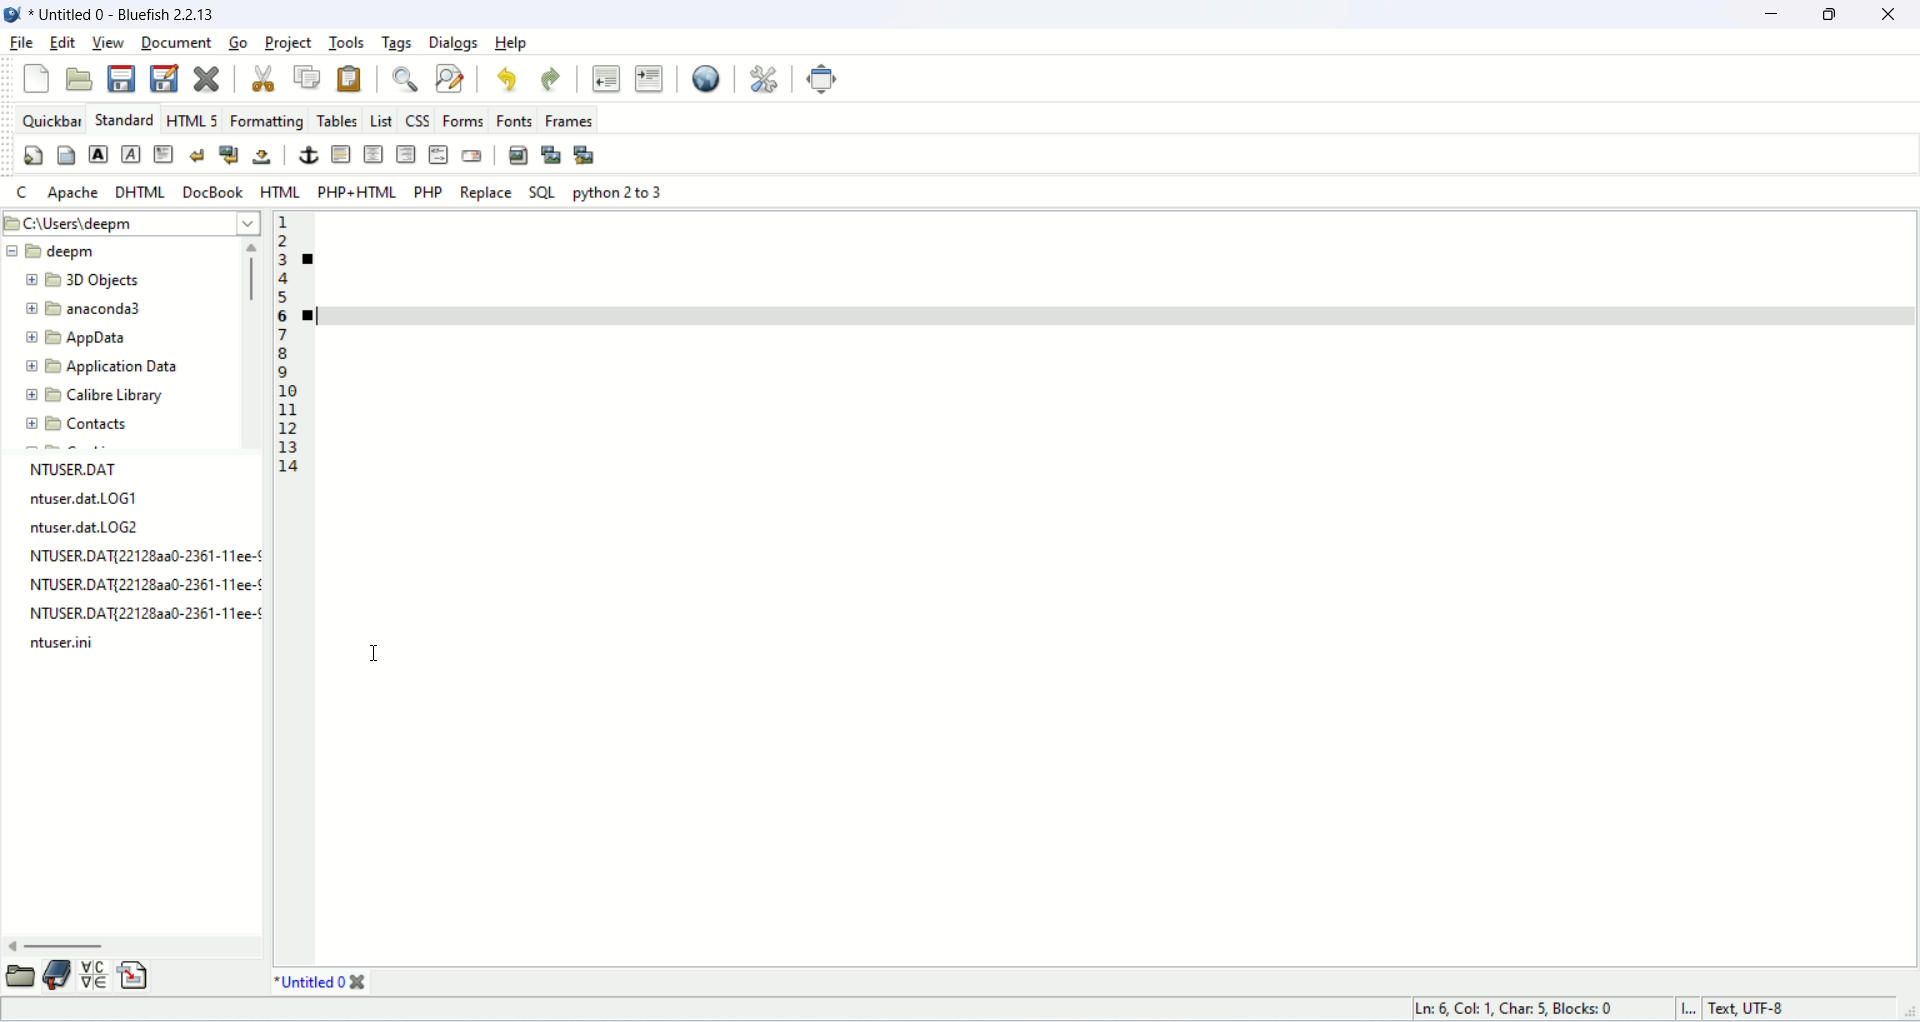 This screenshot has width=1920, height=1022. Describe the element at coordinates (83, 81) in the screenshot. I see `open` at that location.